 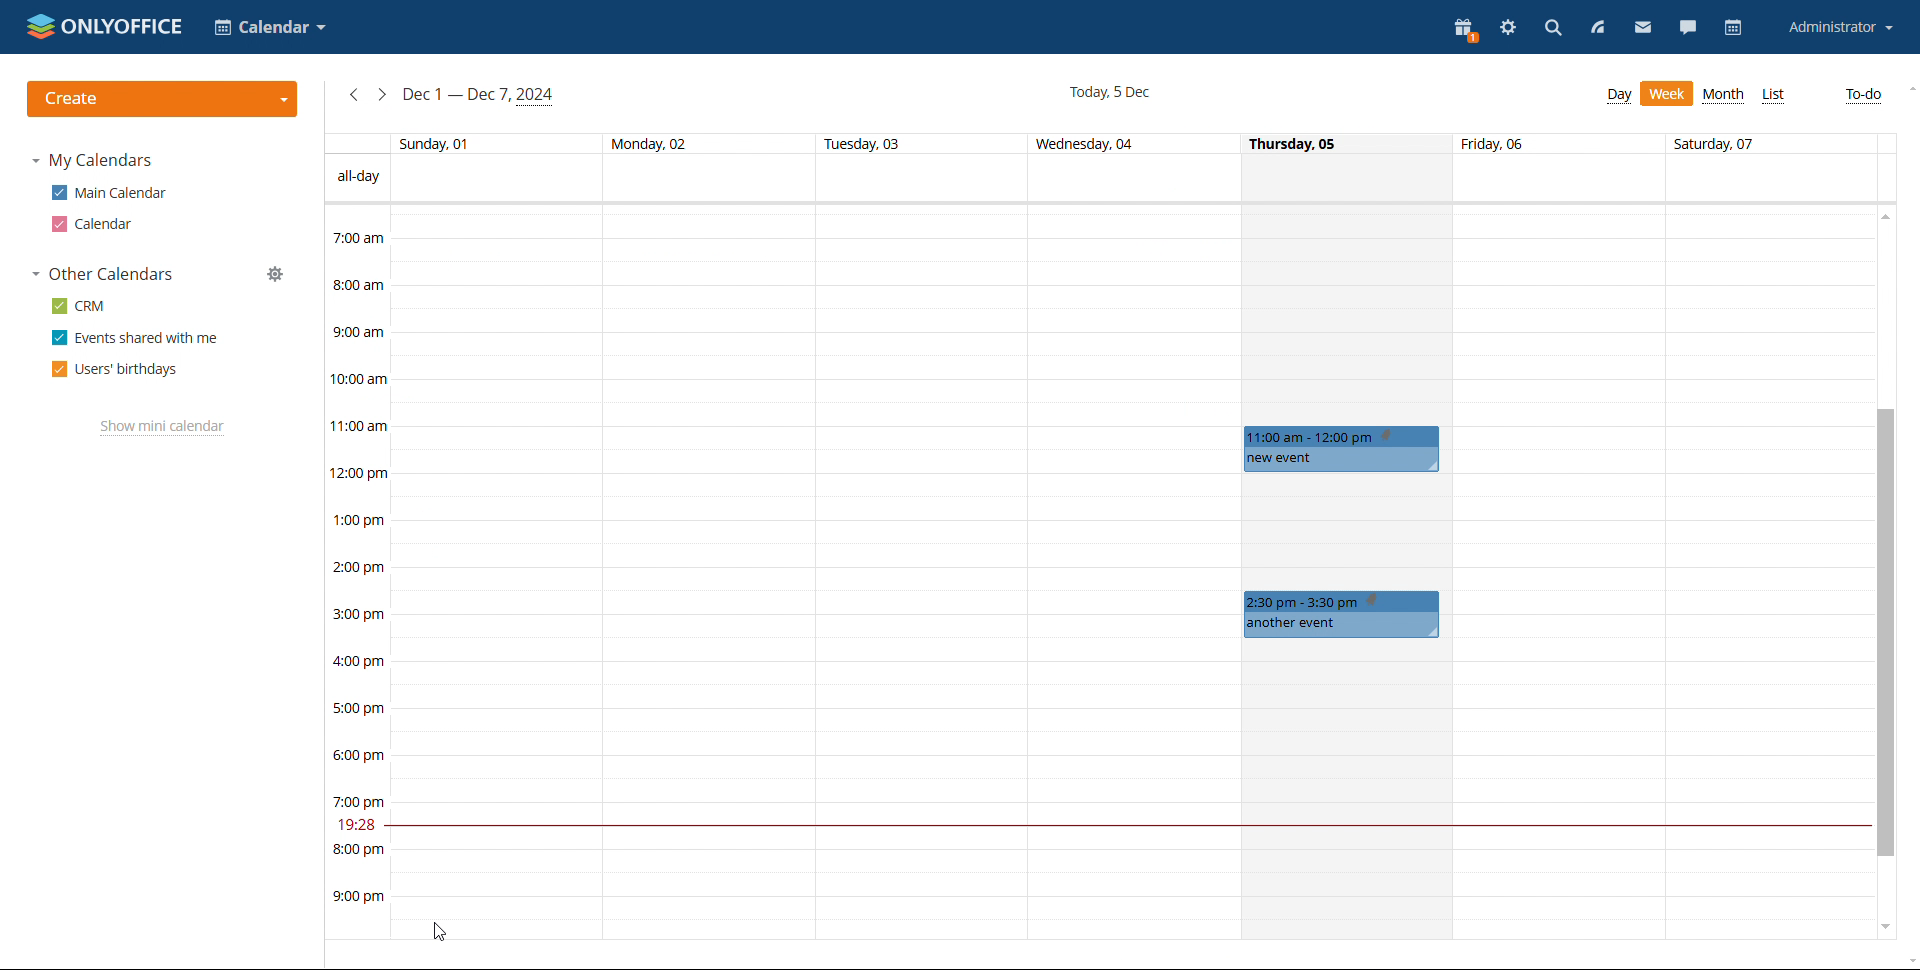 What do you see at coordinates (818, 575) in the screenshot?
I see `boxes` at bounding box center [818, 575].